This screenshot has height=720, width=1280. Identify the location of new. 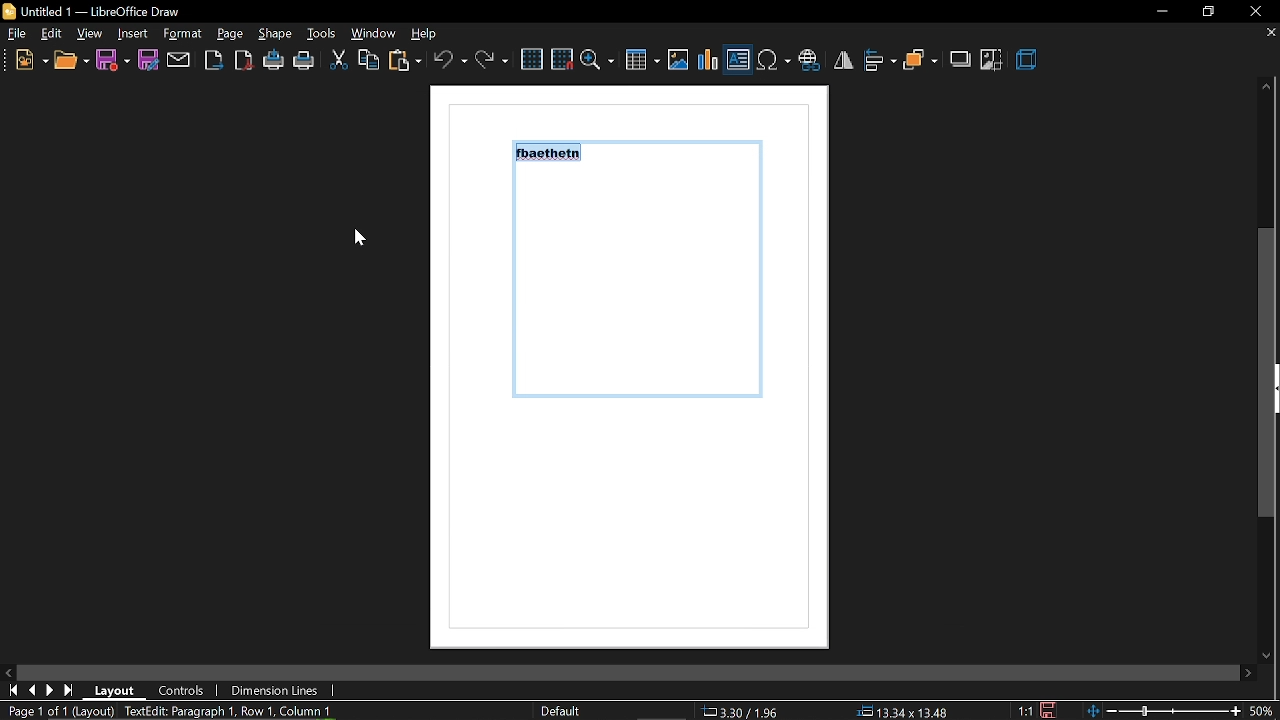
(30, 60).